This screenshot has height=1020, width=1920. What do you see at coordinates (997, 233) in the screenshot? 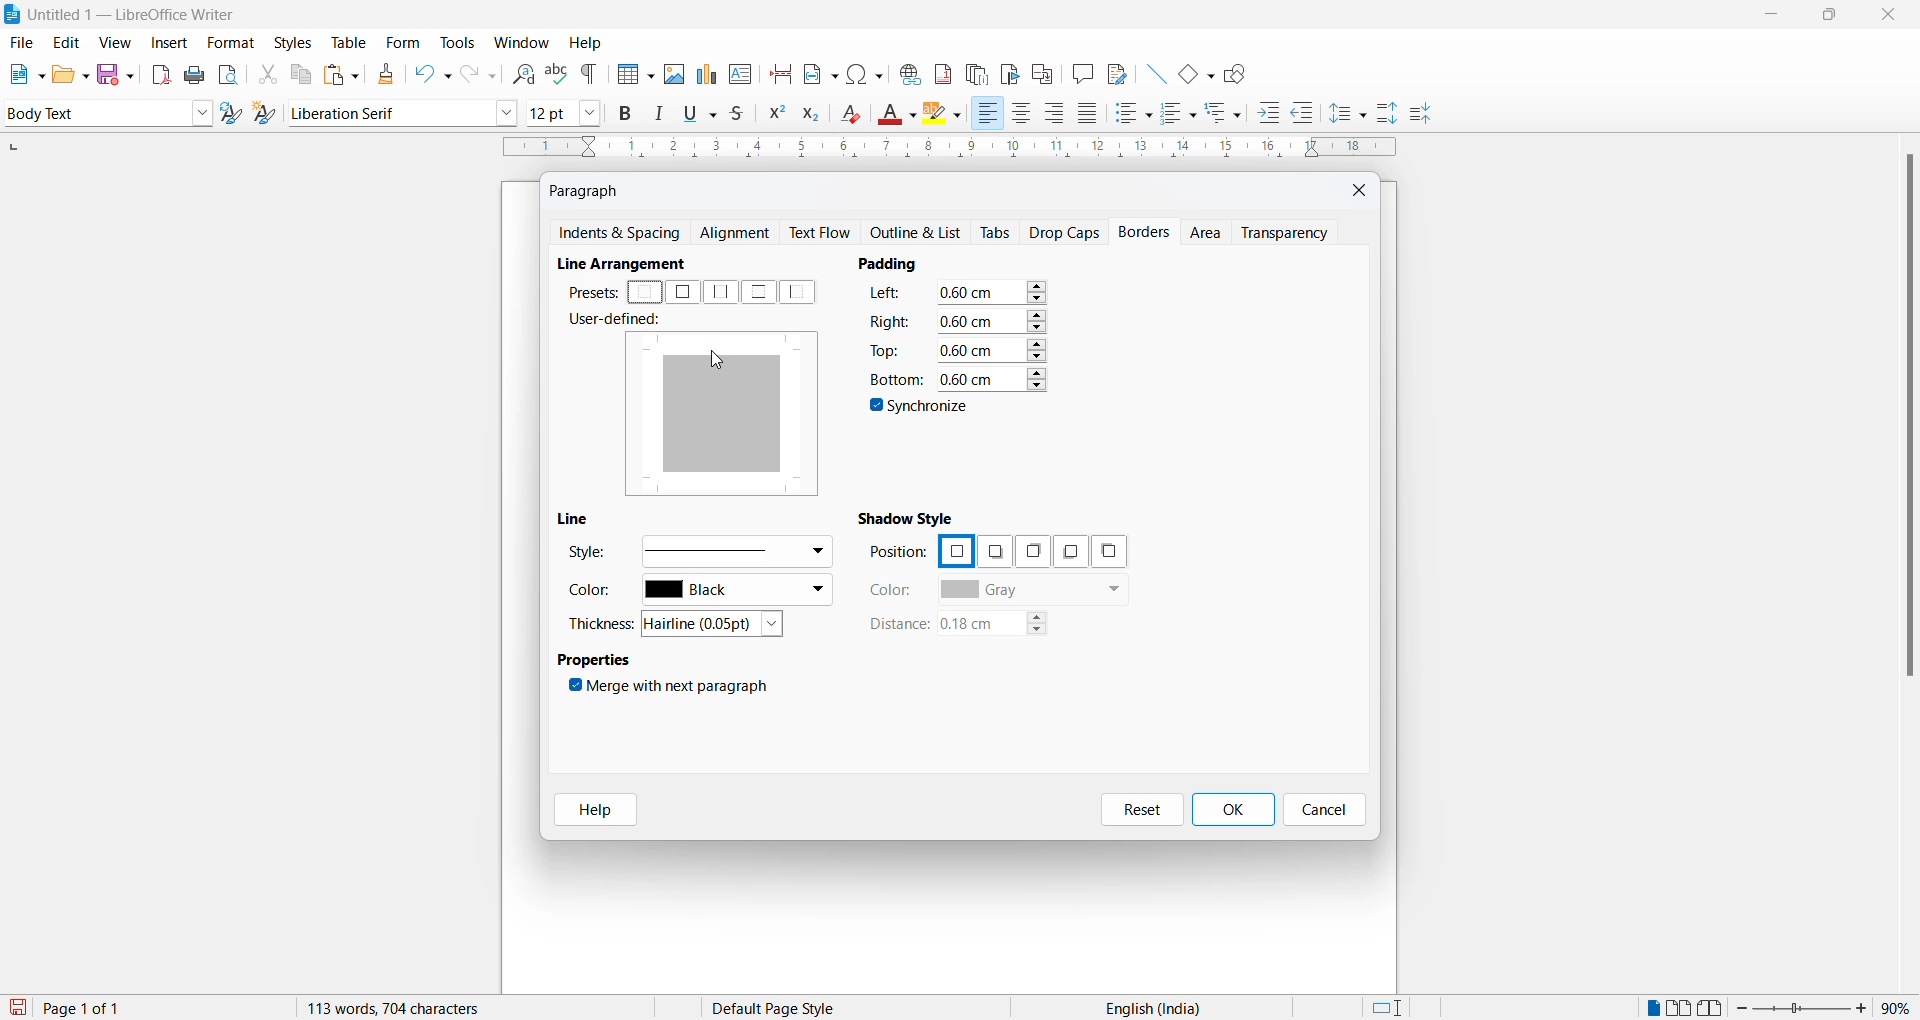
I see `tabs` at bounding box center [997, 233].